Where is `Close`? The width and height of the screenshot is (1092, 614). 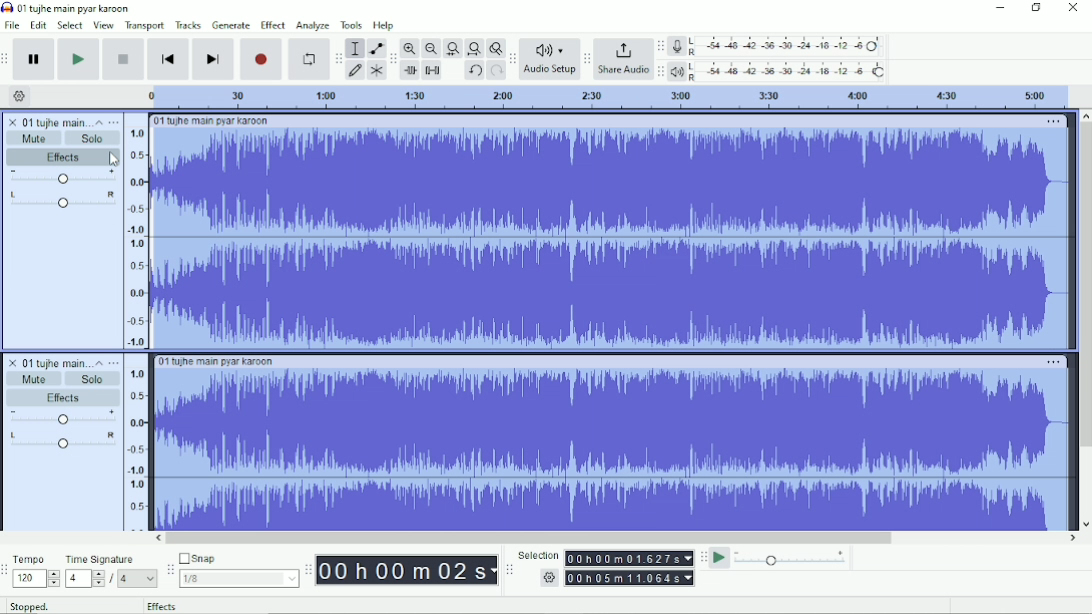 Close is located at coordinates (1072, 8).